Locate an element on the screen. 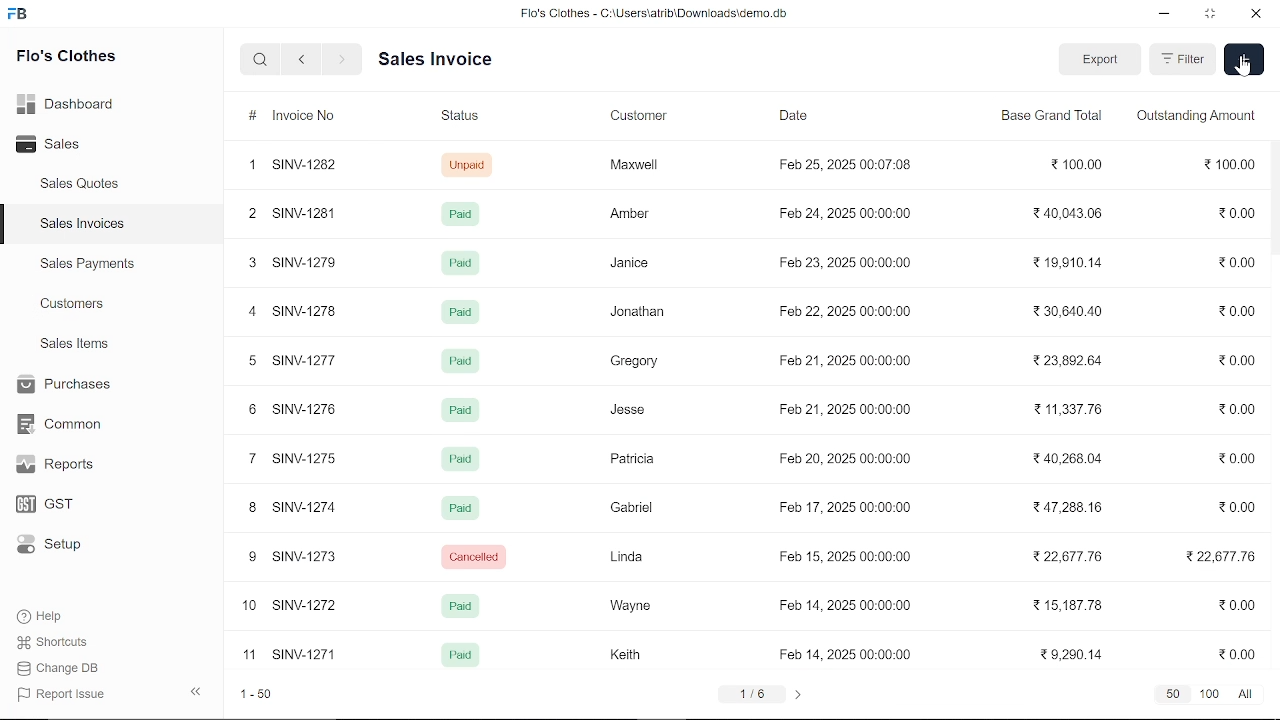 This screenshot has height=720, width=1280. frappe books is located at coordinates (18, 16).